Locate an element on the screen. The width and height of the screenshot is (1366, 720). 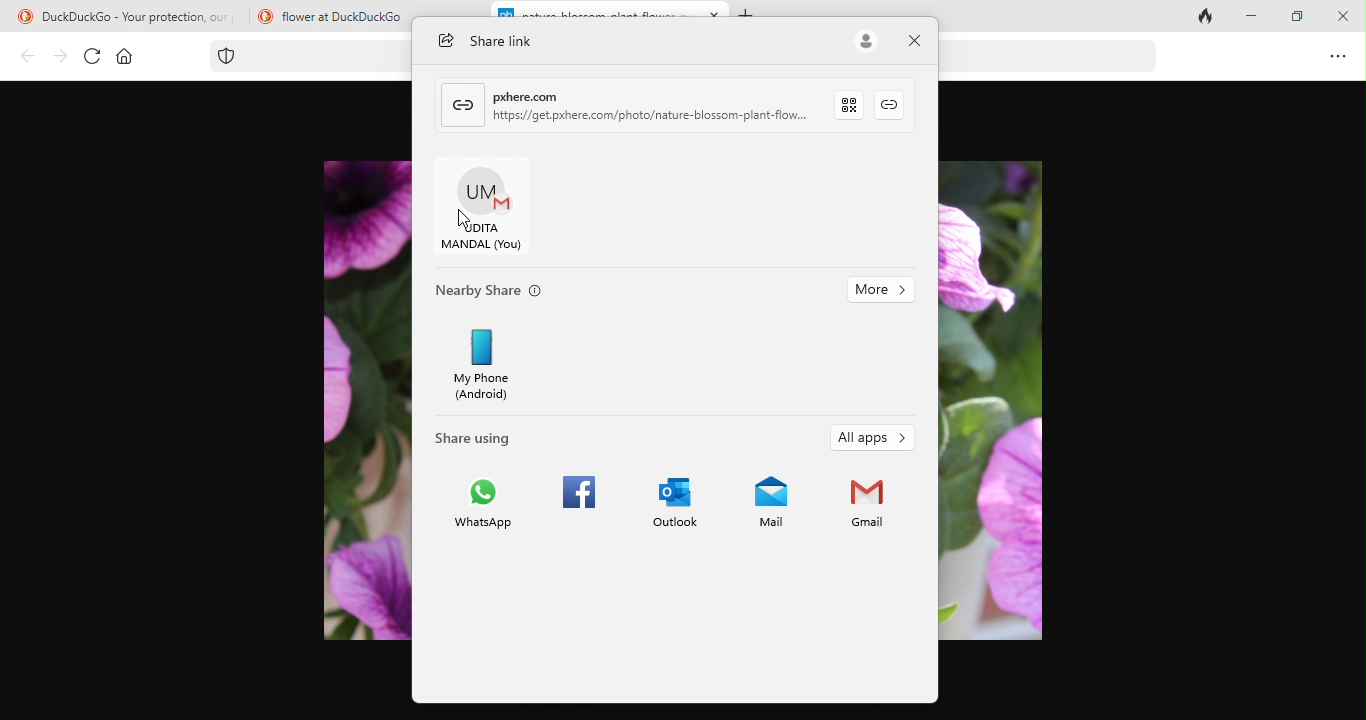
link  is located at coordinates (463, 104).